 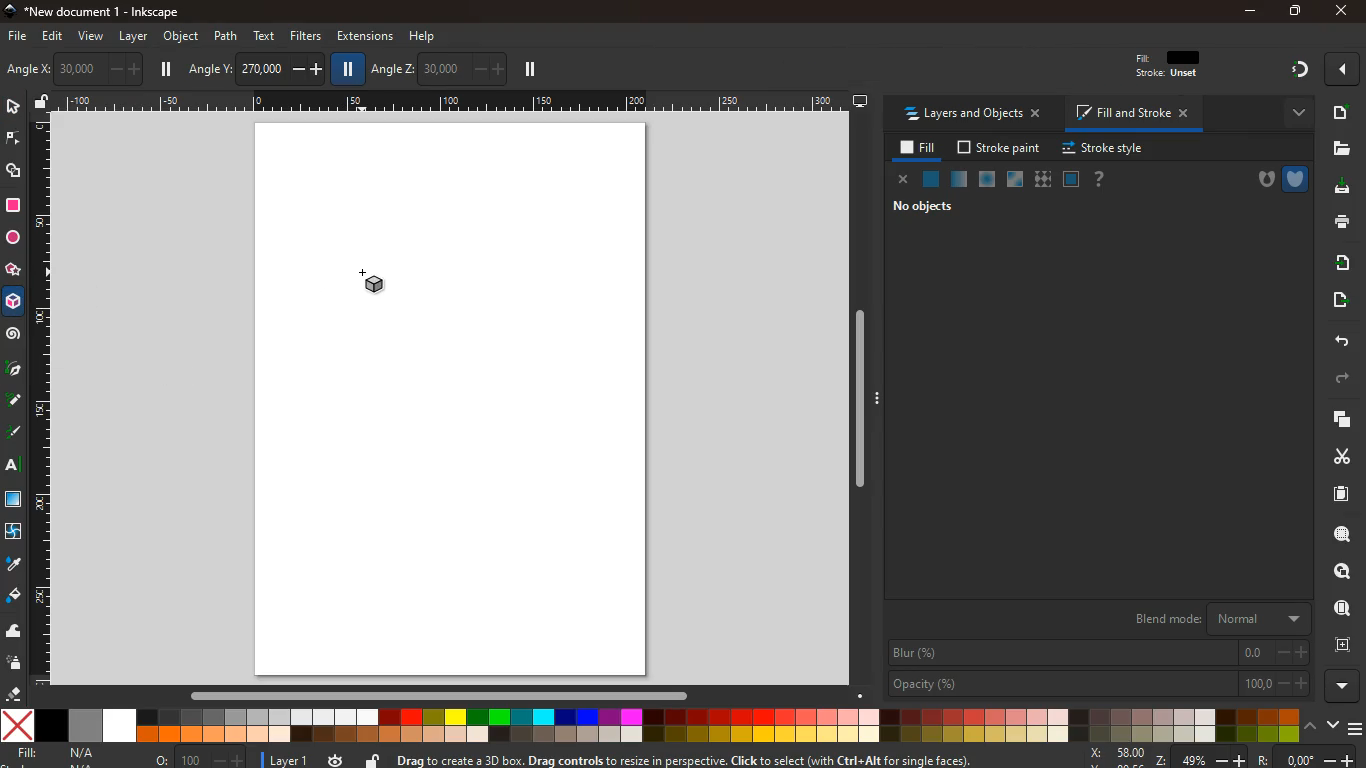 I want to click on frame, so click(x=1342, y=645).